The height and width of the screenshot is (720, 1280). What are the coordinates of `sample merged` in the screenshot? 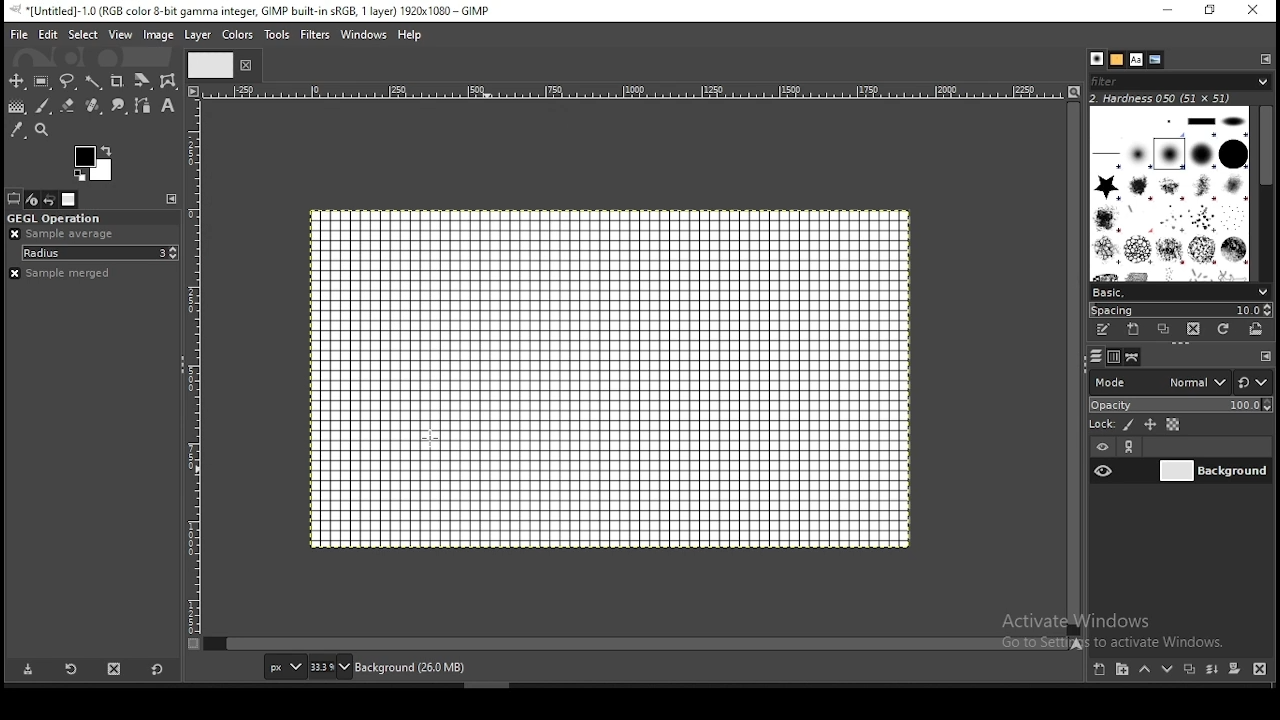 It's located at (64, 275).